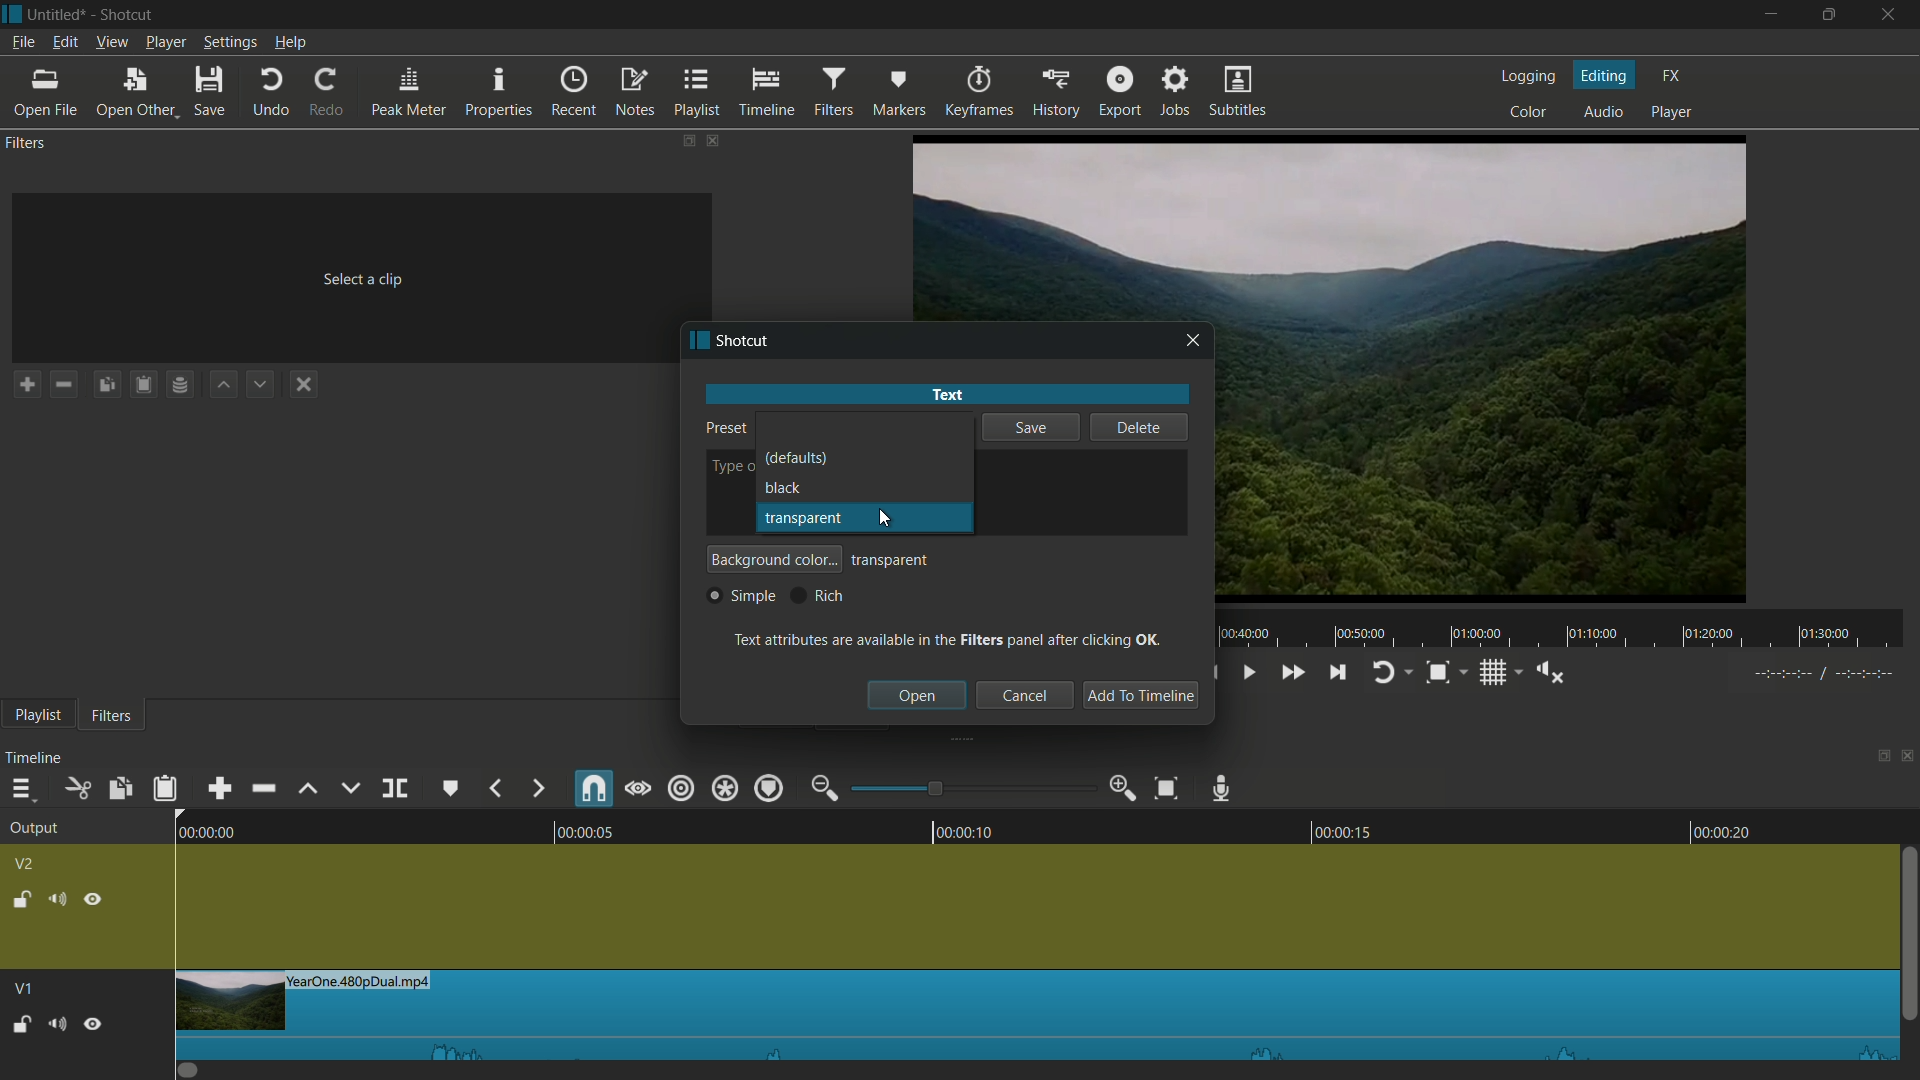 The width and height of the screenshot is (1920, 1080). I want to click on project name, so click(57, 14).